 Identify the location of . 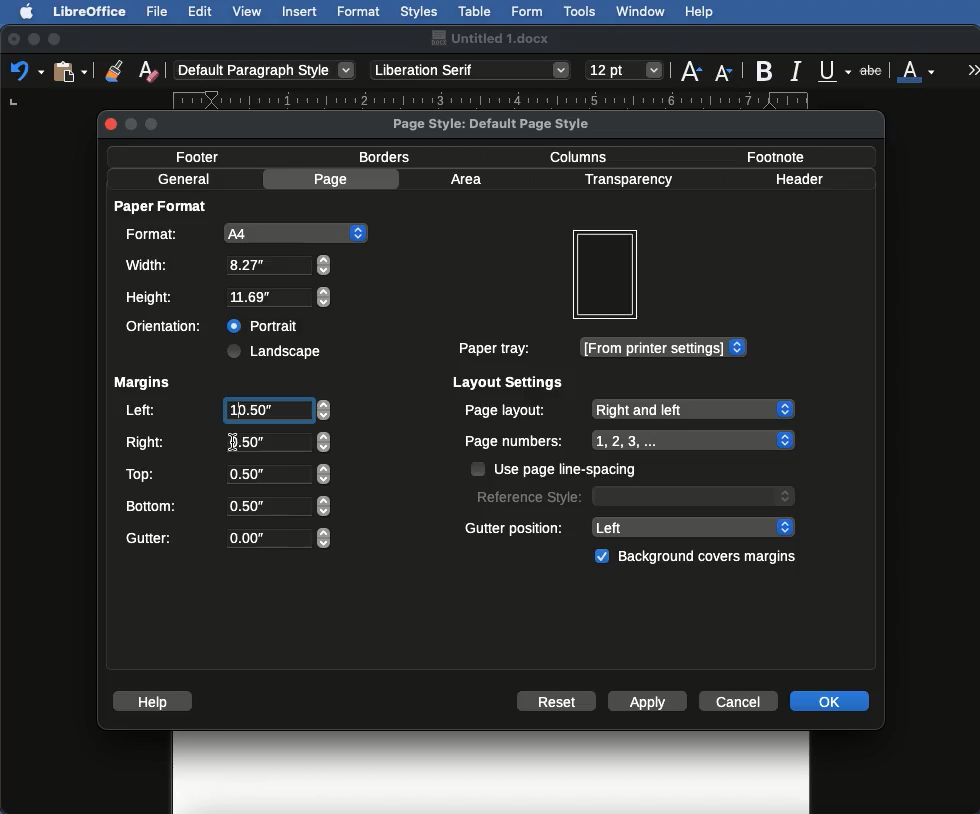
(235, 440).